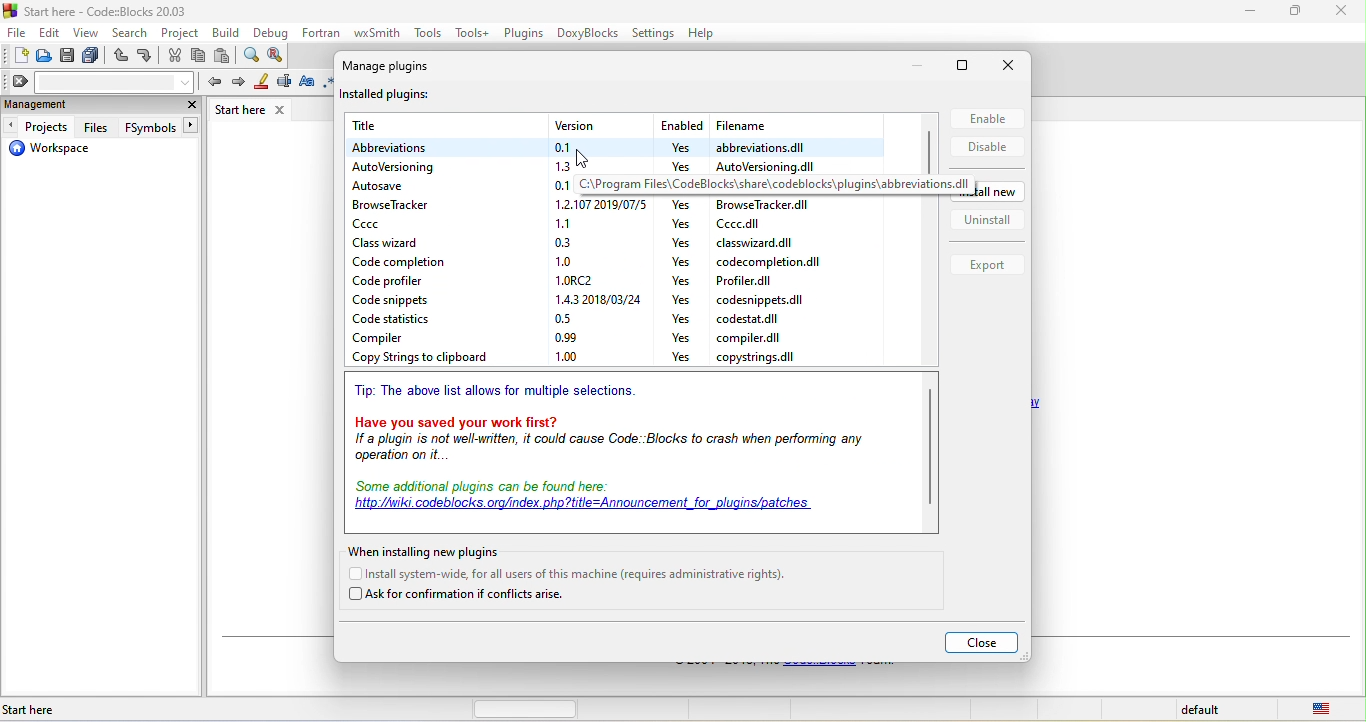  What do you see at coordinates (259, 83) in the screenshot?
I see `highlight` at bounding box center [259, 83].